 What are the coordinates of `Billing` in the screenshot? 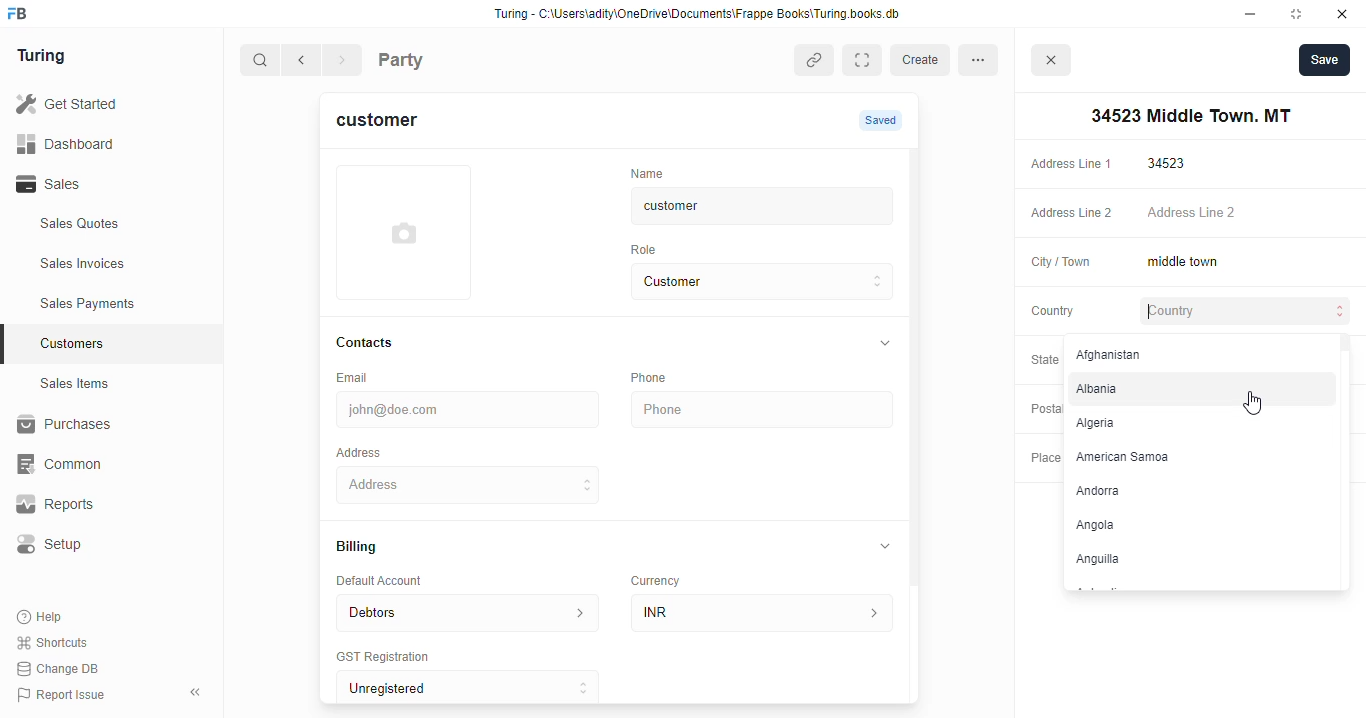 It's located at (366, 548).